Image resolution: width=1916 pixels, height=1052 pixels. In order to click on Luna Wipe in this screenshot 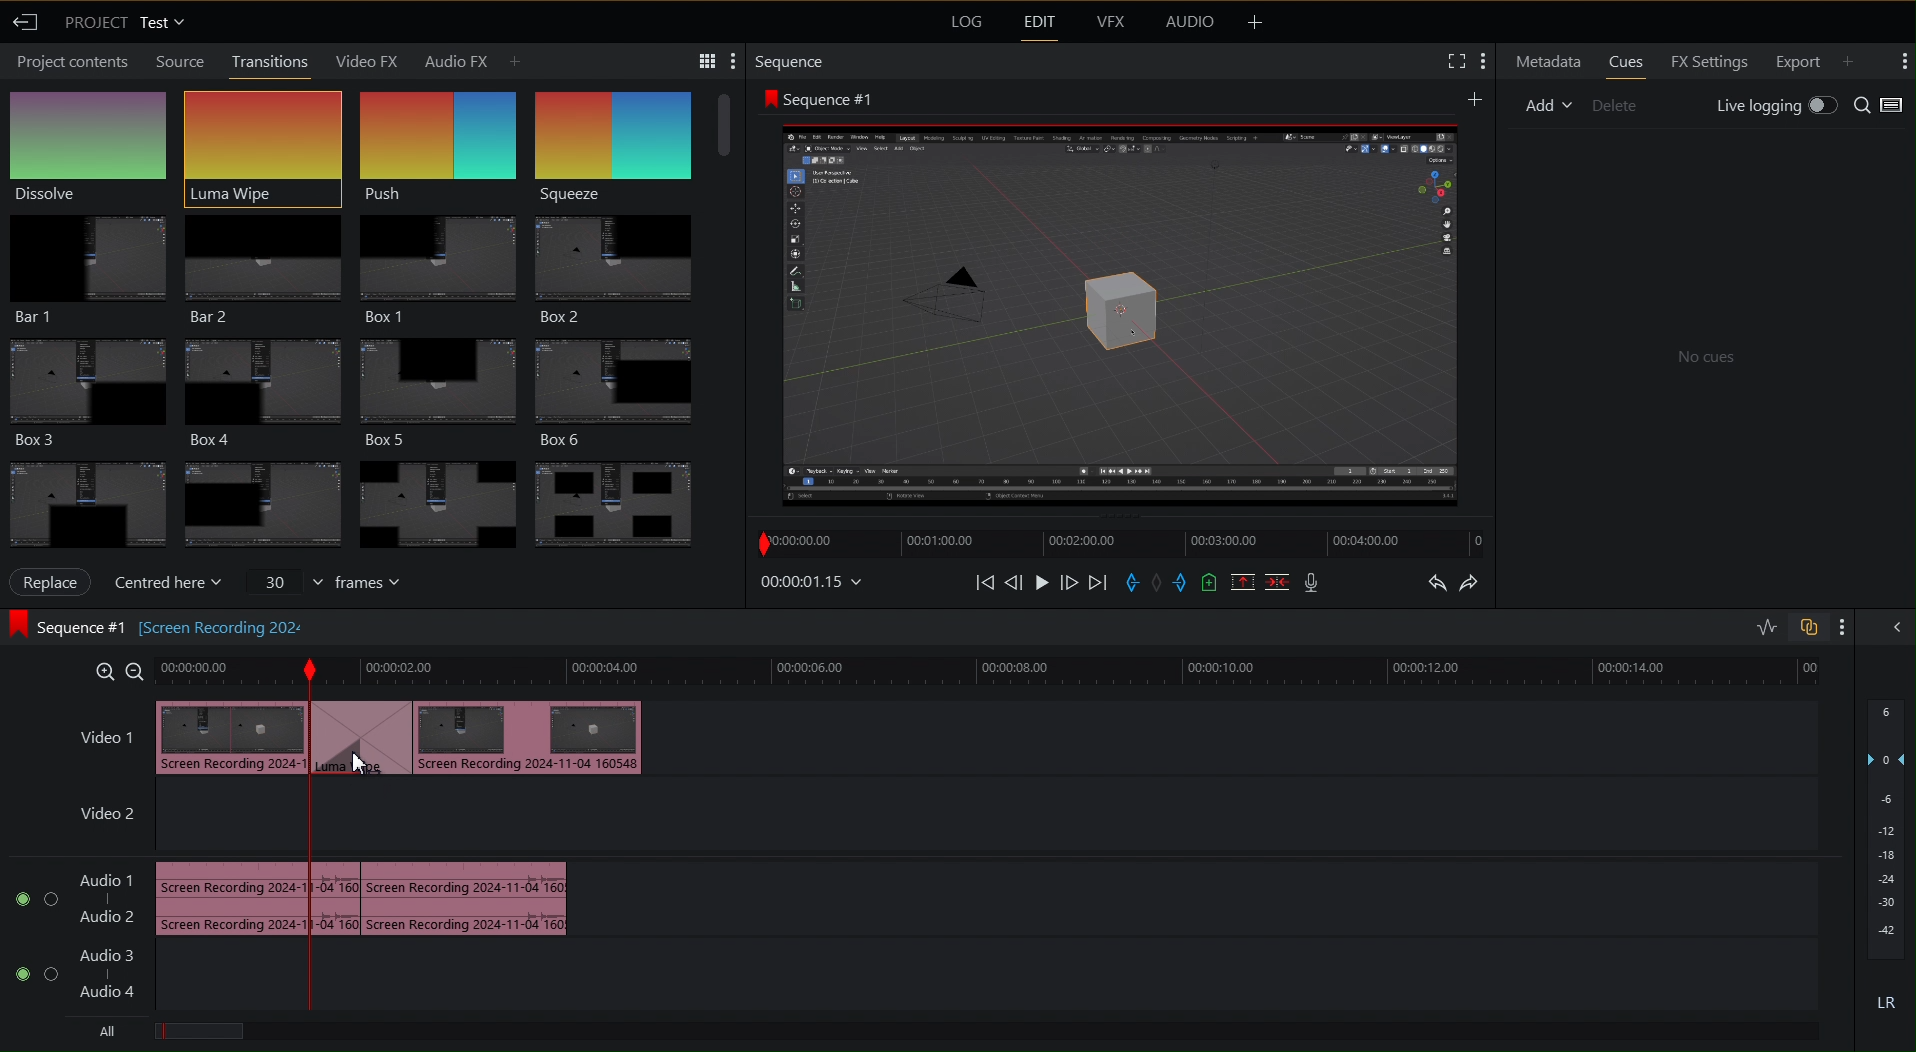, I will do `click(261, 139)`.